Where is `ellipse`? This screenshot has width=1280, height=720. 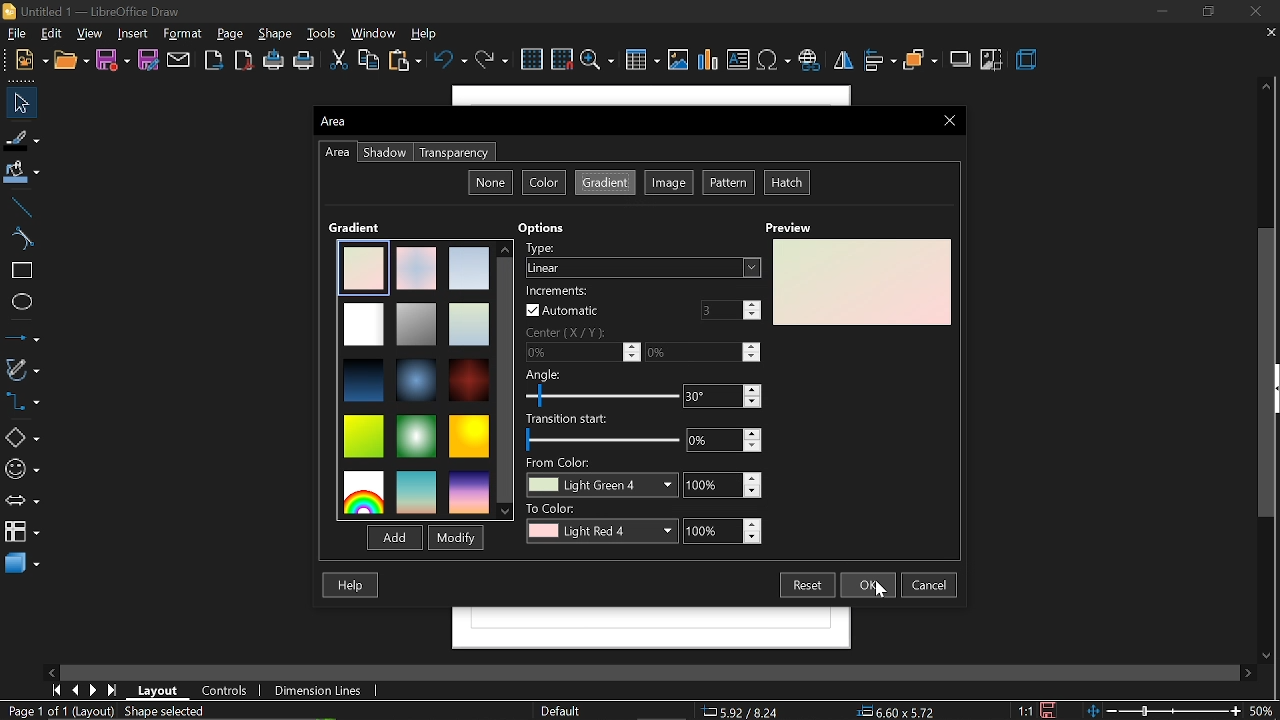
ellipse is located at coordinates (18, 304).